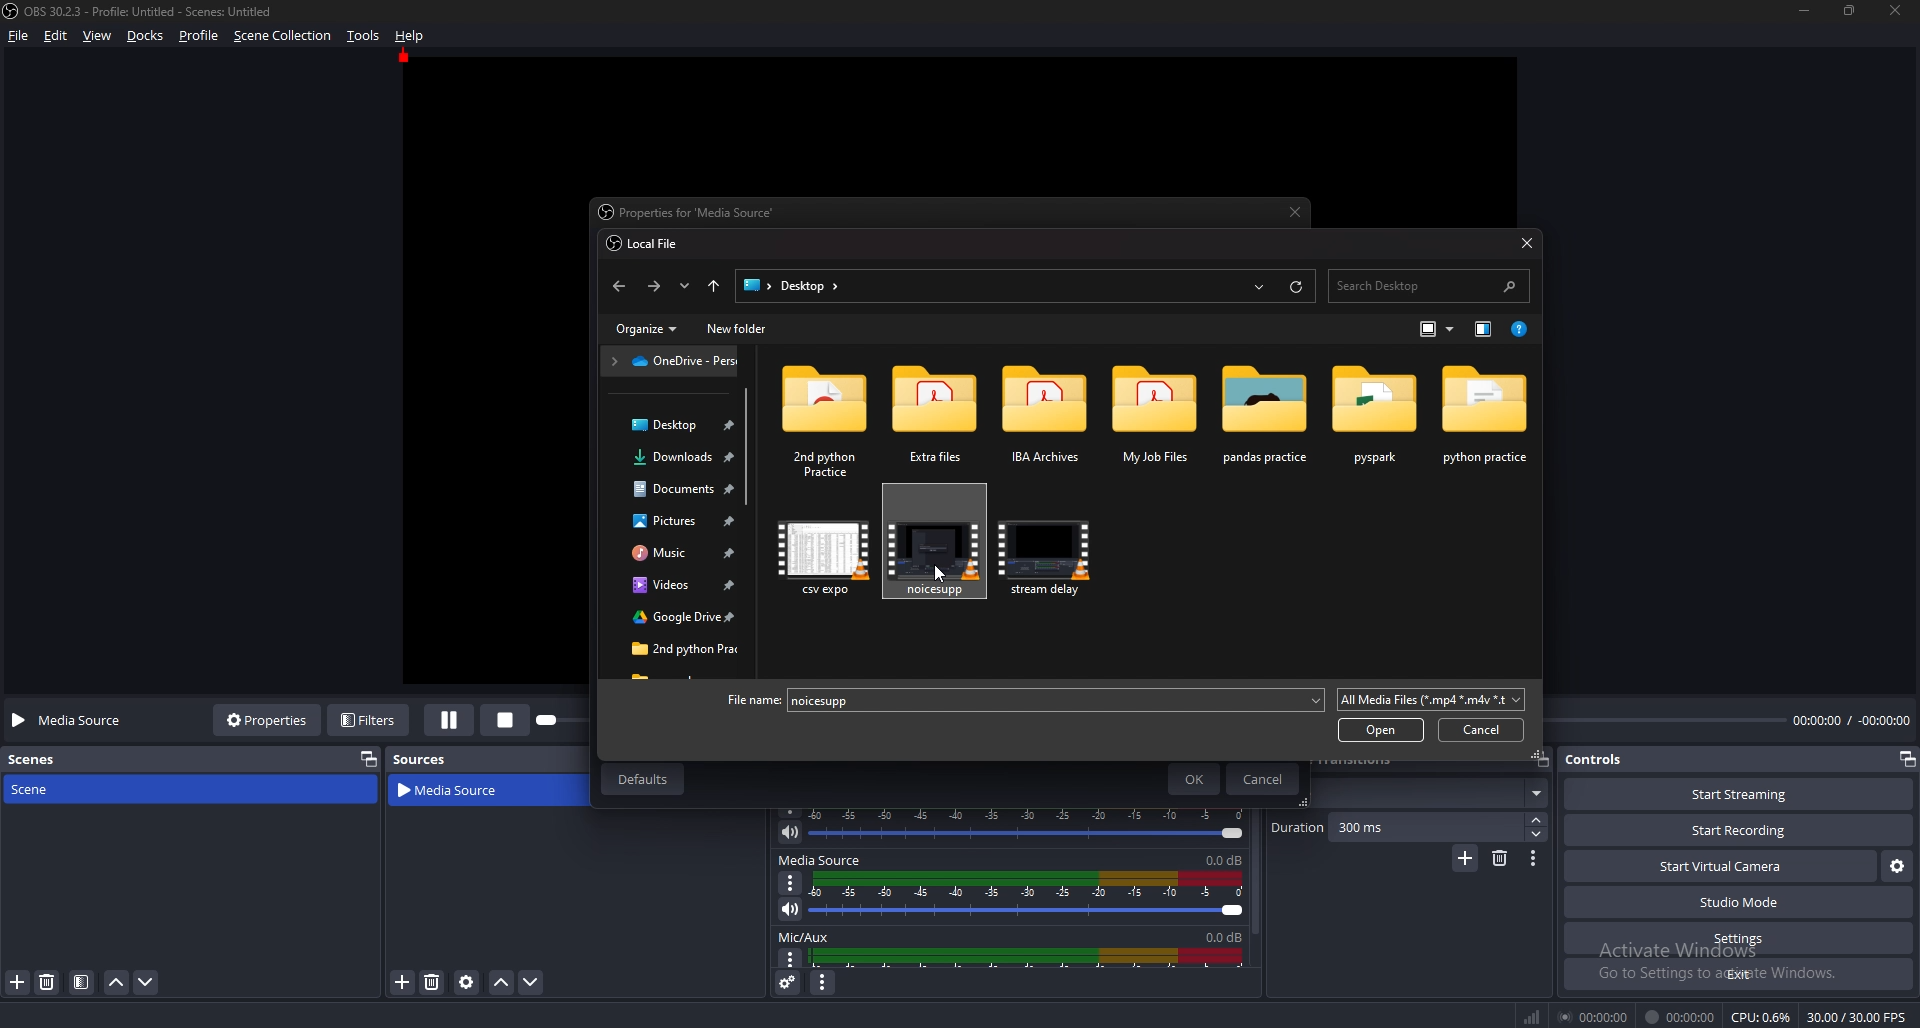  What do you see at coordinates (788, 959) in the screenshot?
I see `mic/aux properties` at bounding box center [788, 959].